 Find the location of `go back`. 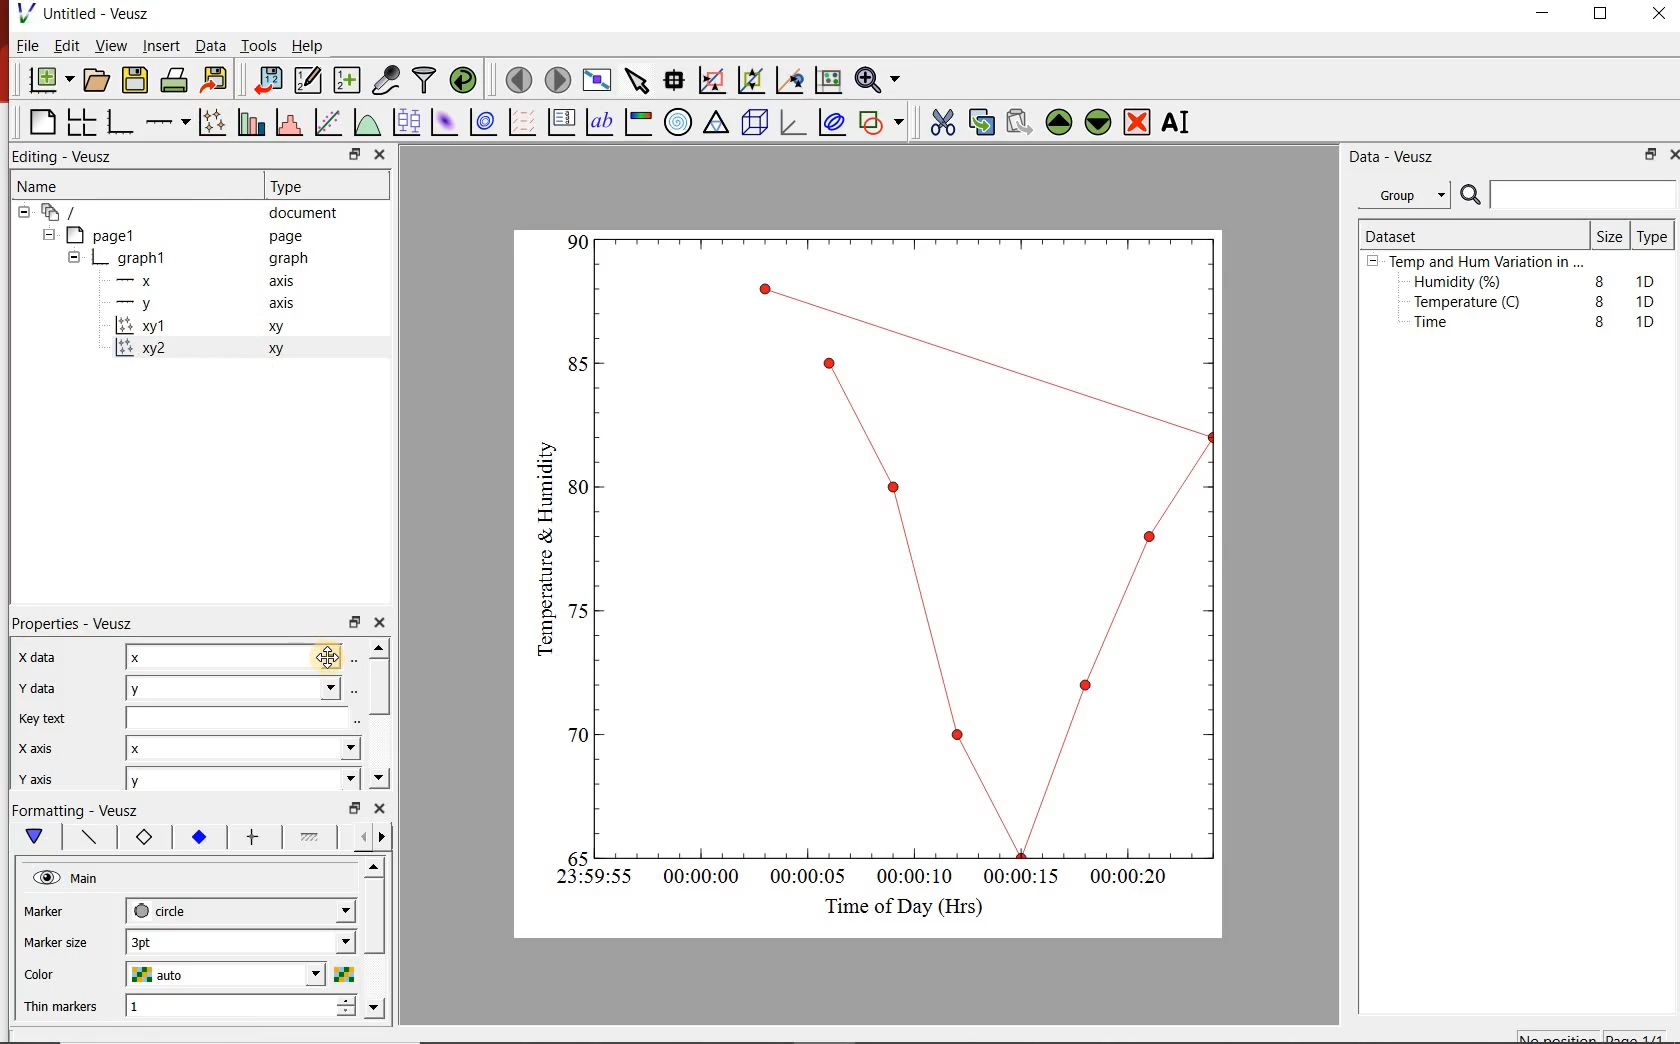

go back is located at coordinates (356, 835).